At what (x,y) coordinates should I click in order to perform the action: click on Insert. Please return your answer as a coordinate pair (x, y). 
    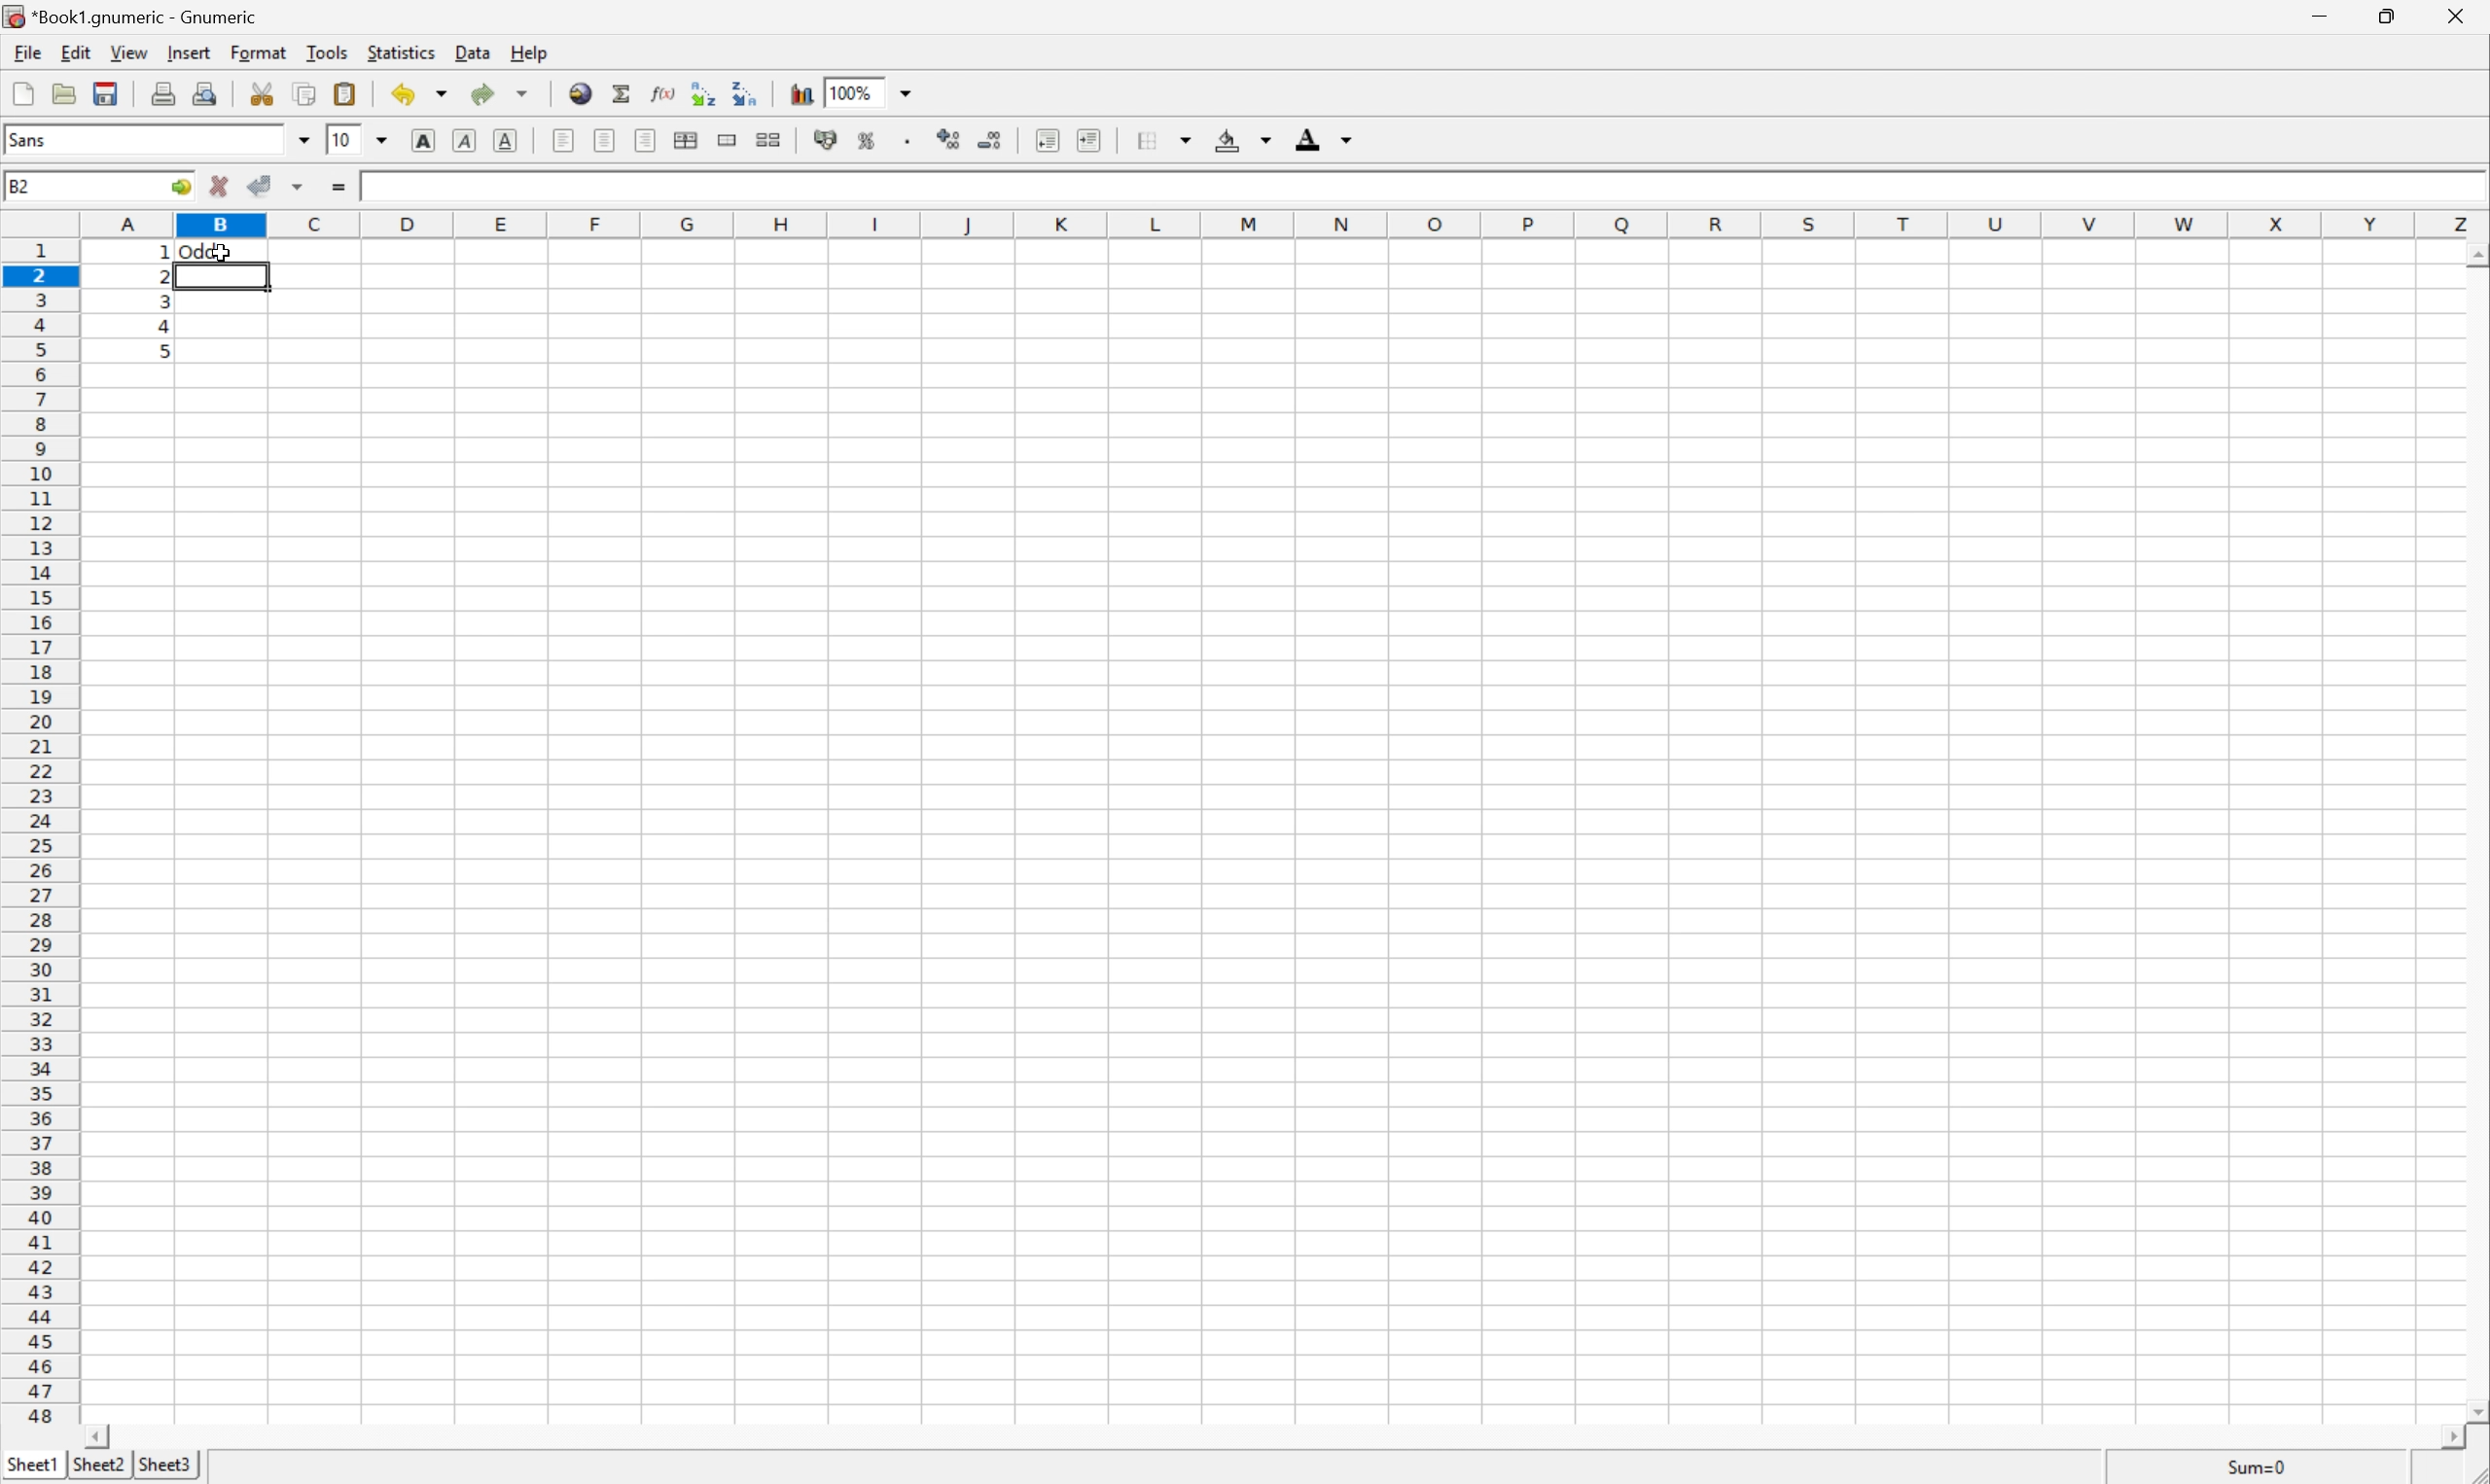
    Looking at the image, I should click on (192, 53).